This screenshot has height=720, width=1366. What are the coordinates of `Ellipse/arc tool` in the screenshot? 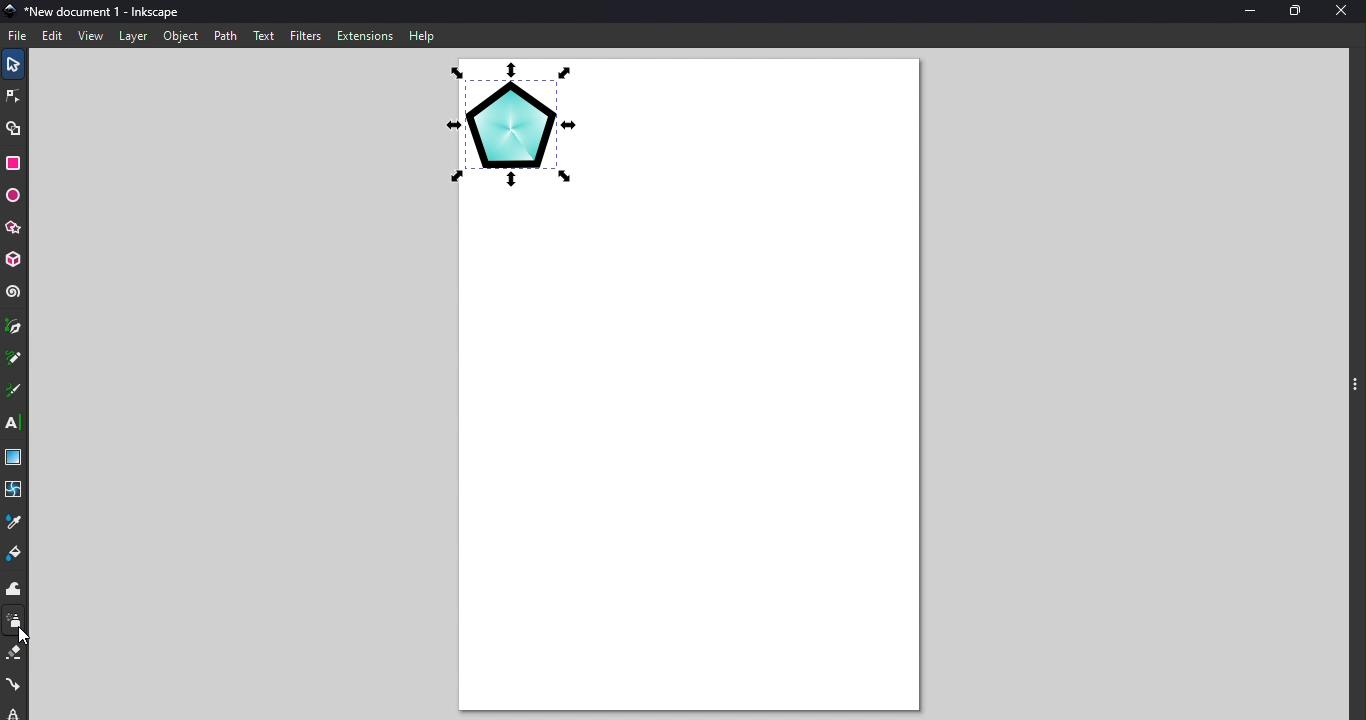 It's located at (16, 196).